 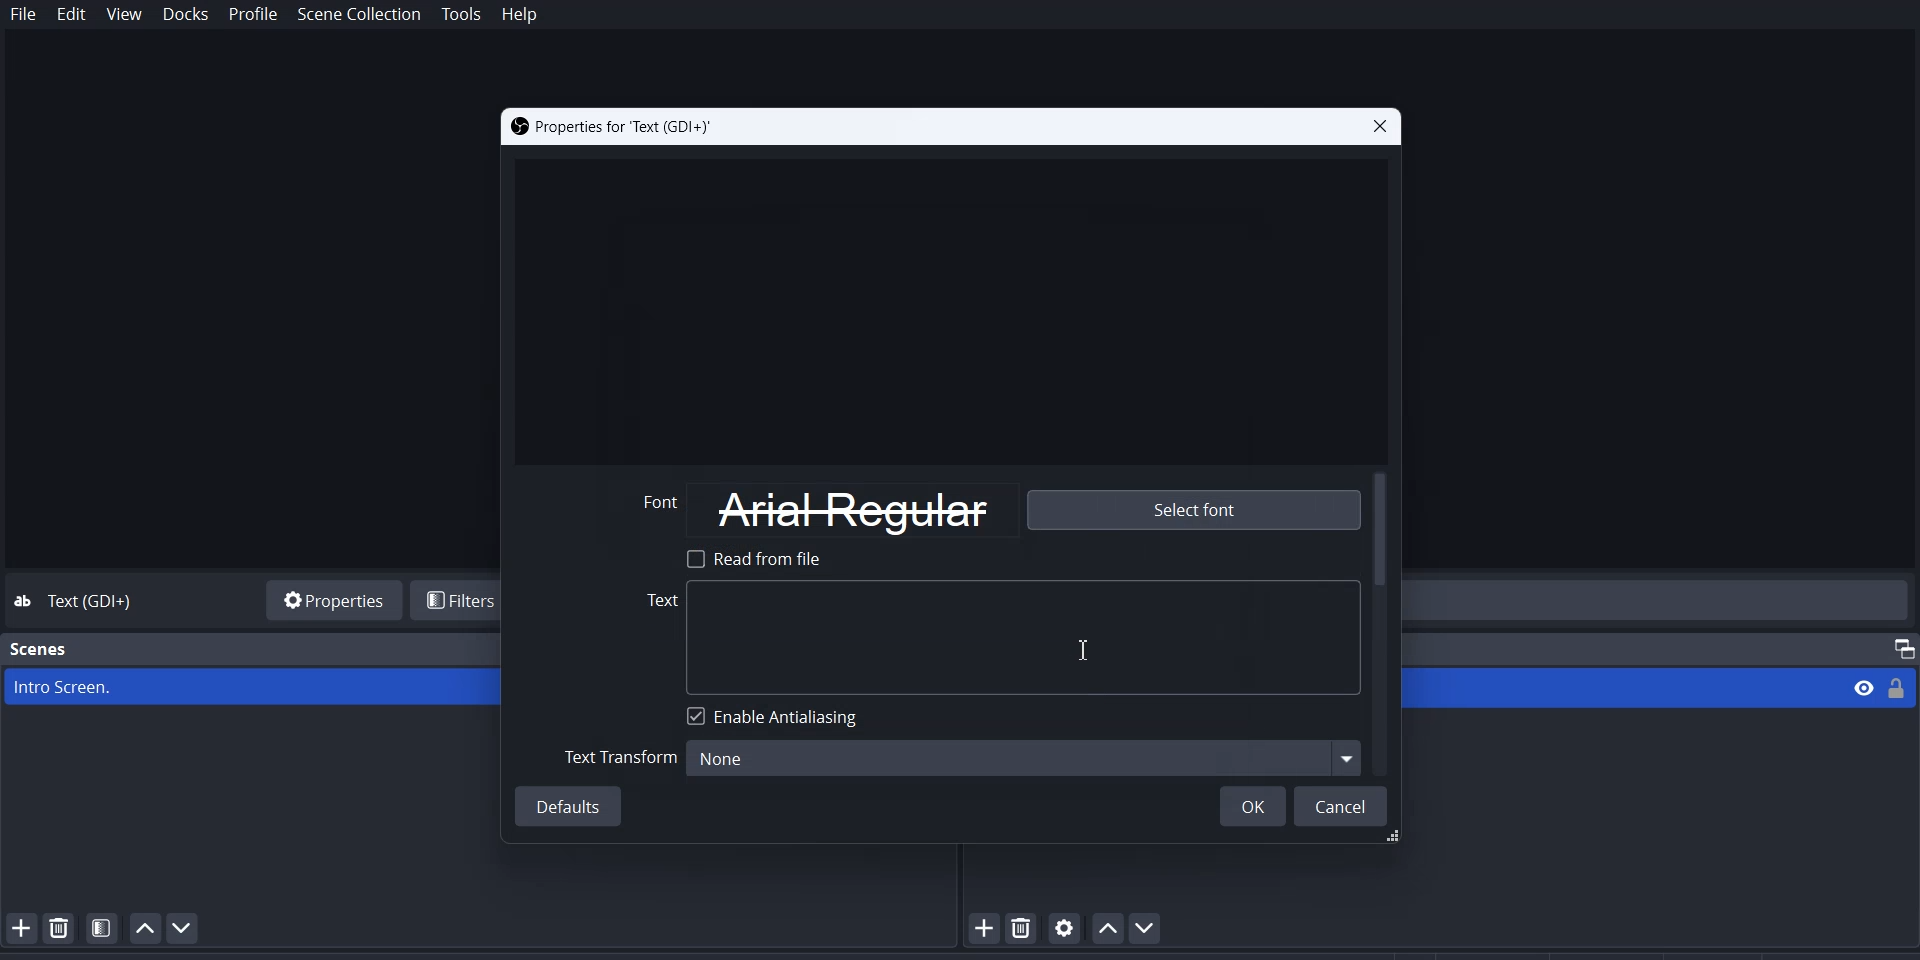 What do you see at coordinates (190, 928) in the screenshot?
I see `Move scene Down` at bounding box center [190, 928].